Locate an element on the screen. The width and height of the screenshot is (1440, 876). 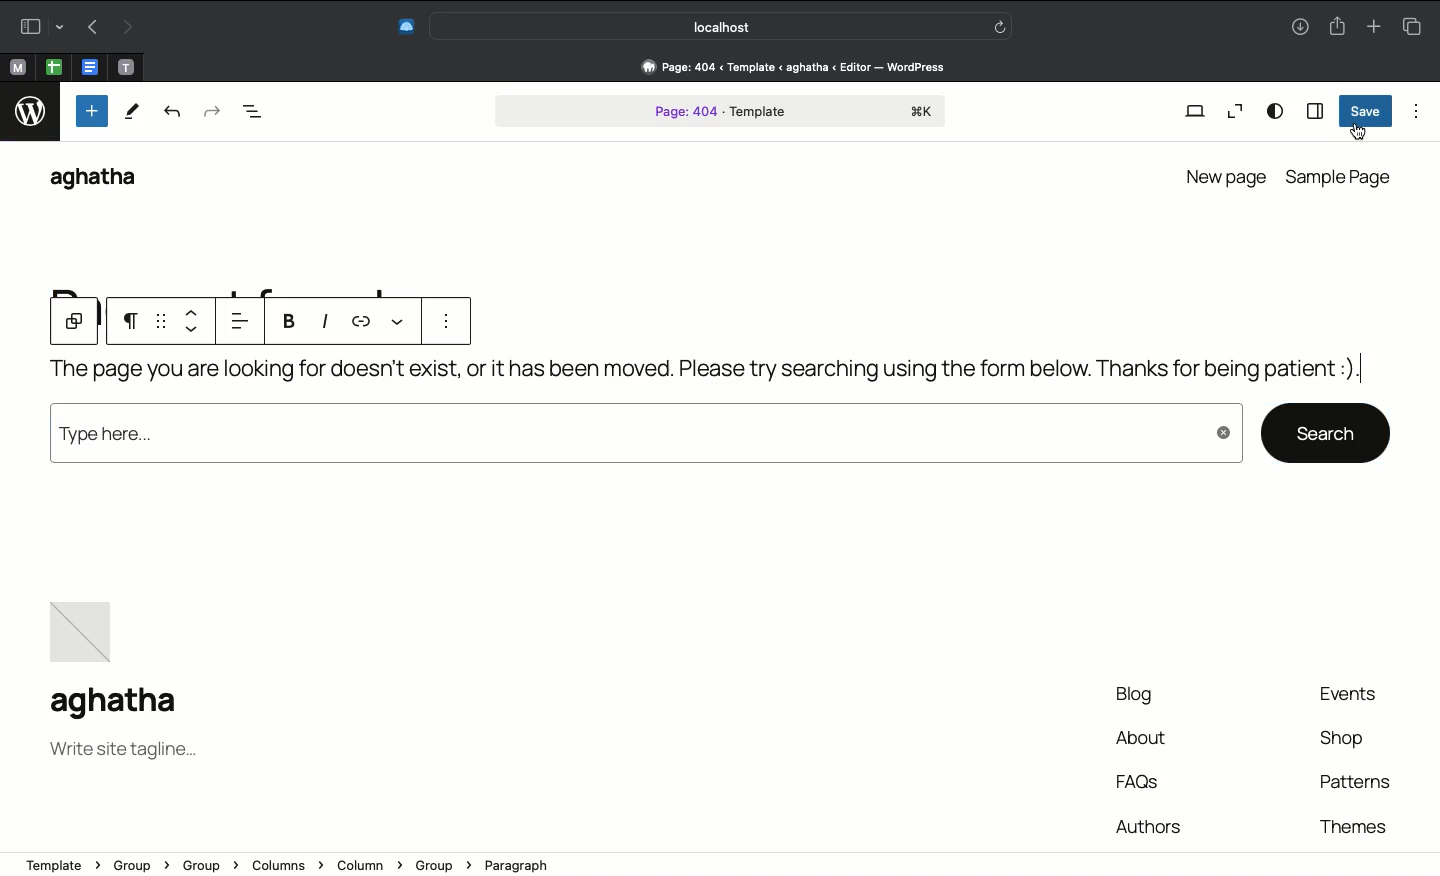
open tab, google docs is located at coordinates (88, 68).